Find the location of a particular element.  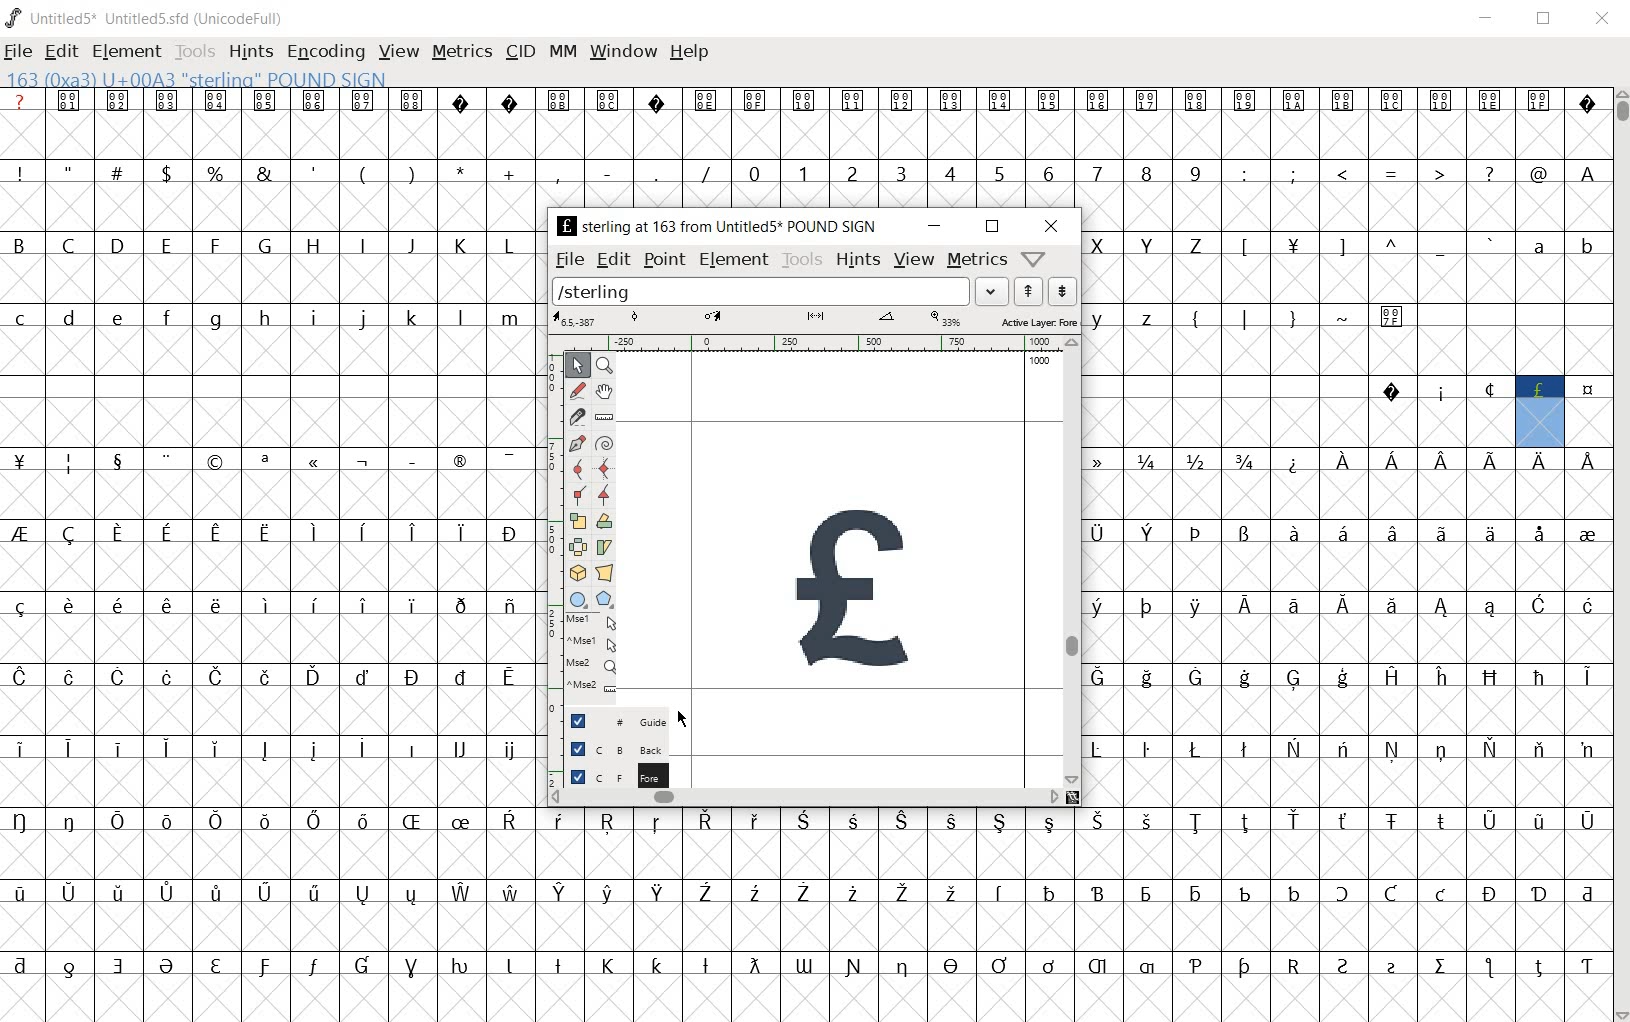

Symbol is located at coordinates (263, 750).